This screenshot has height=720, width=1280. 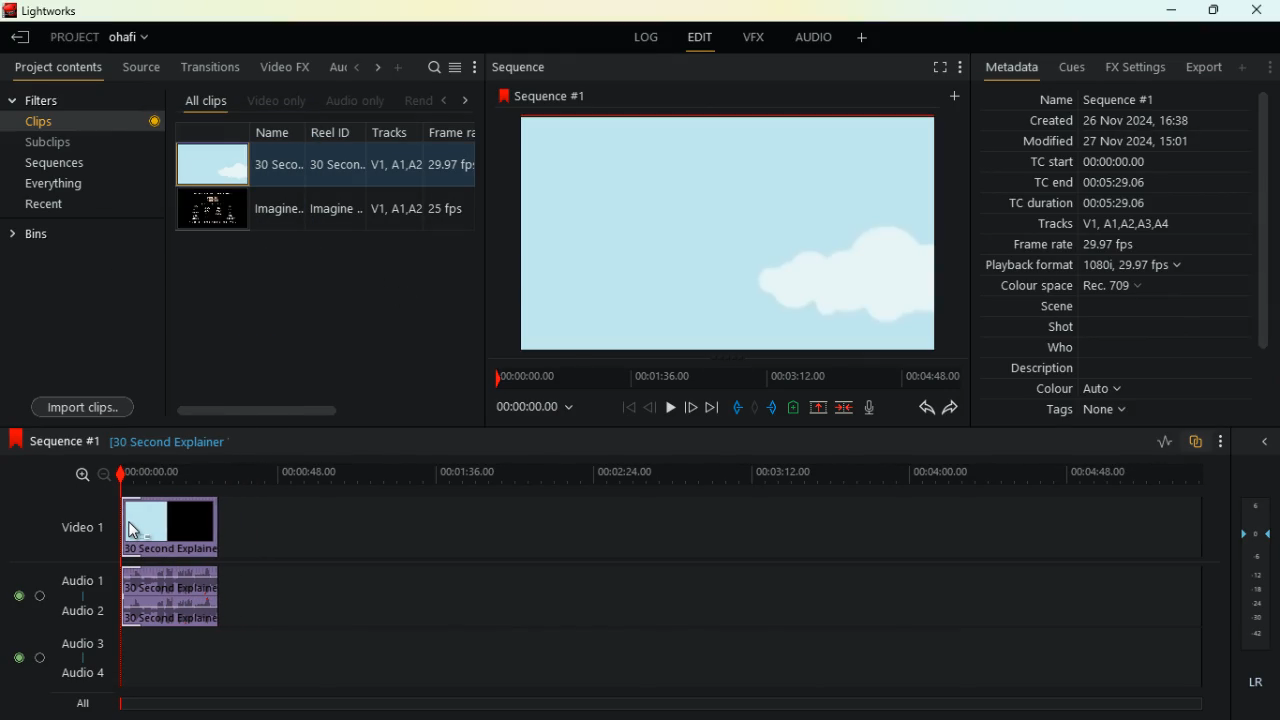 What do you see at coordinates (1262, 443) in the screenshot?
I see `close` at bounding box center [1262, 443].